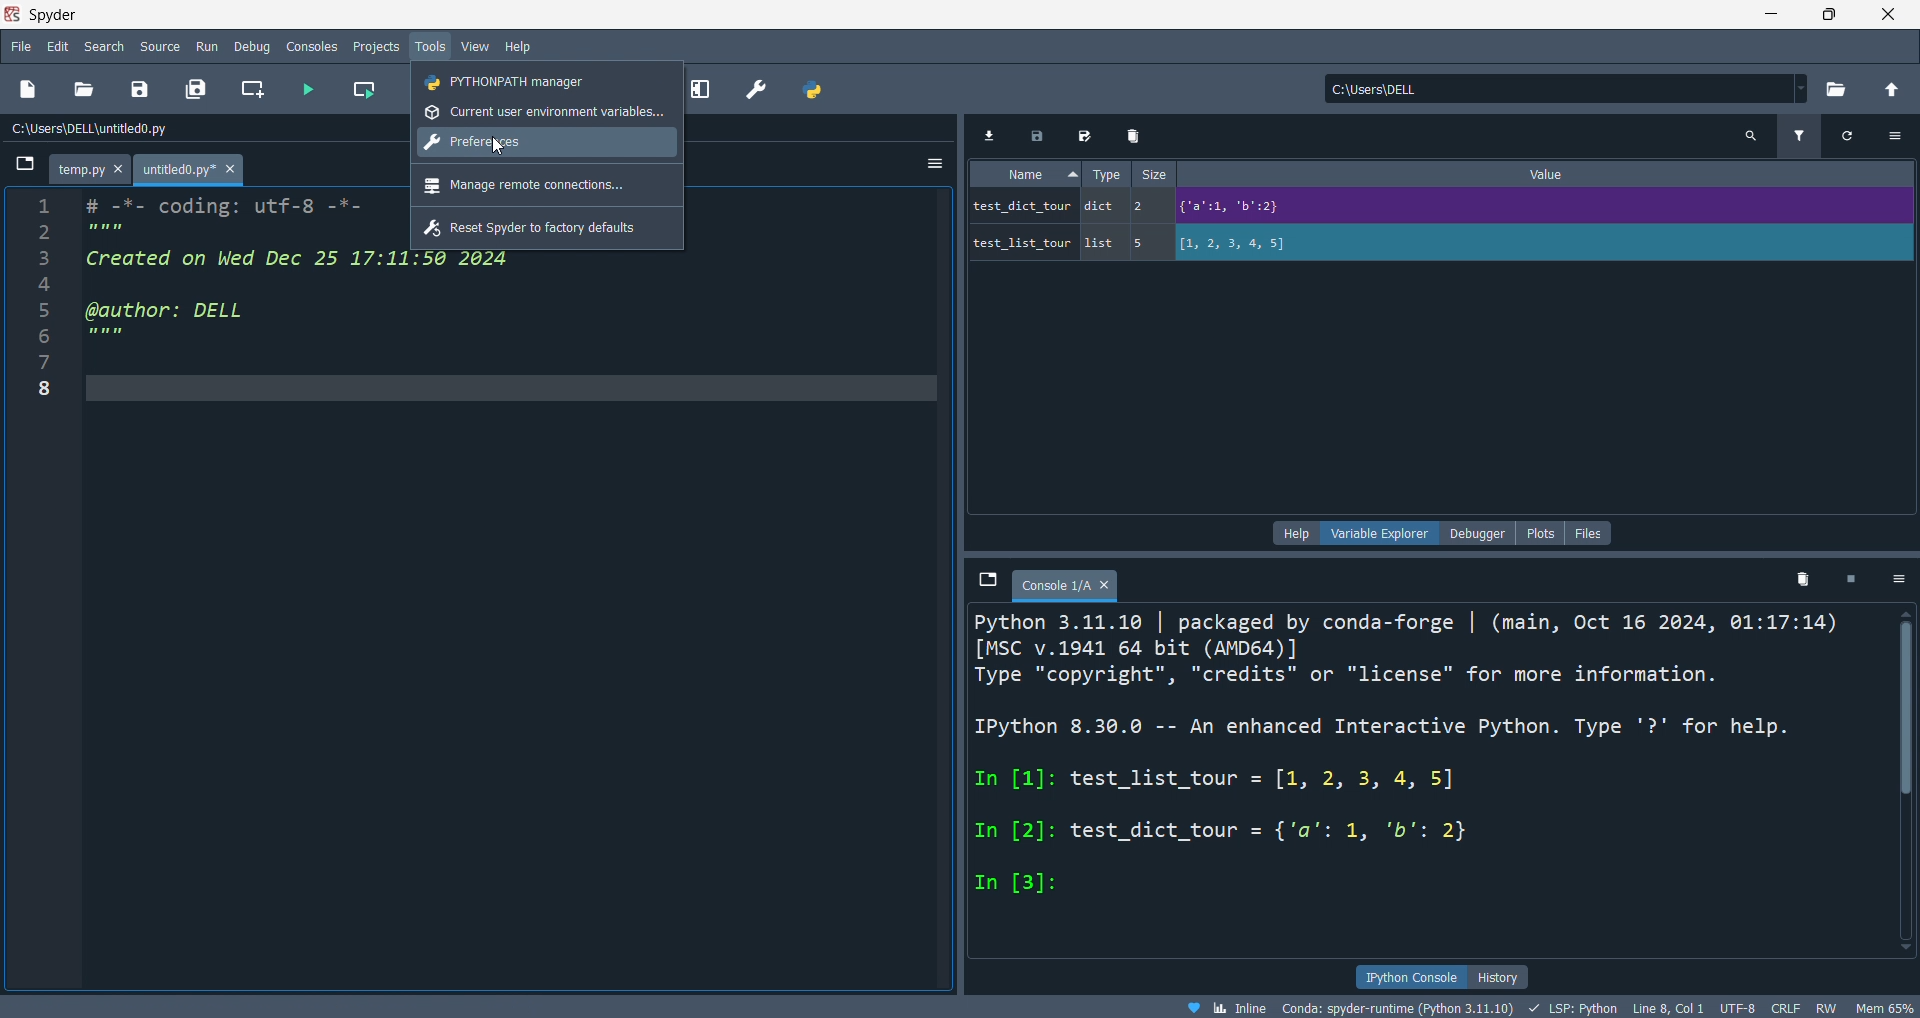 This screenshot has height=1018, width=1920. I want to click on maximize/restore, so click(1827, 16).